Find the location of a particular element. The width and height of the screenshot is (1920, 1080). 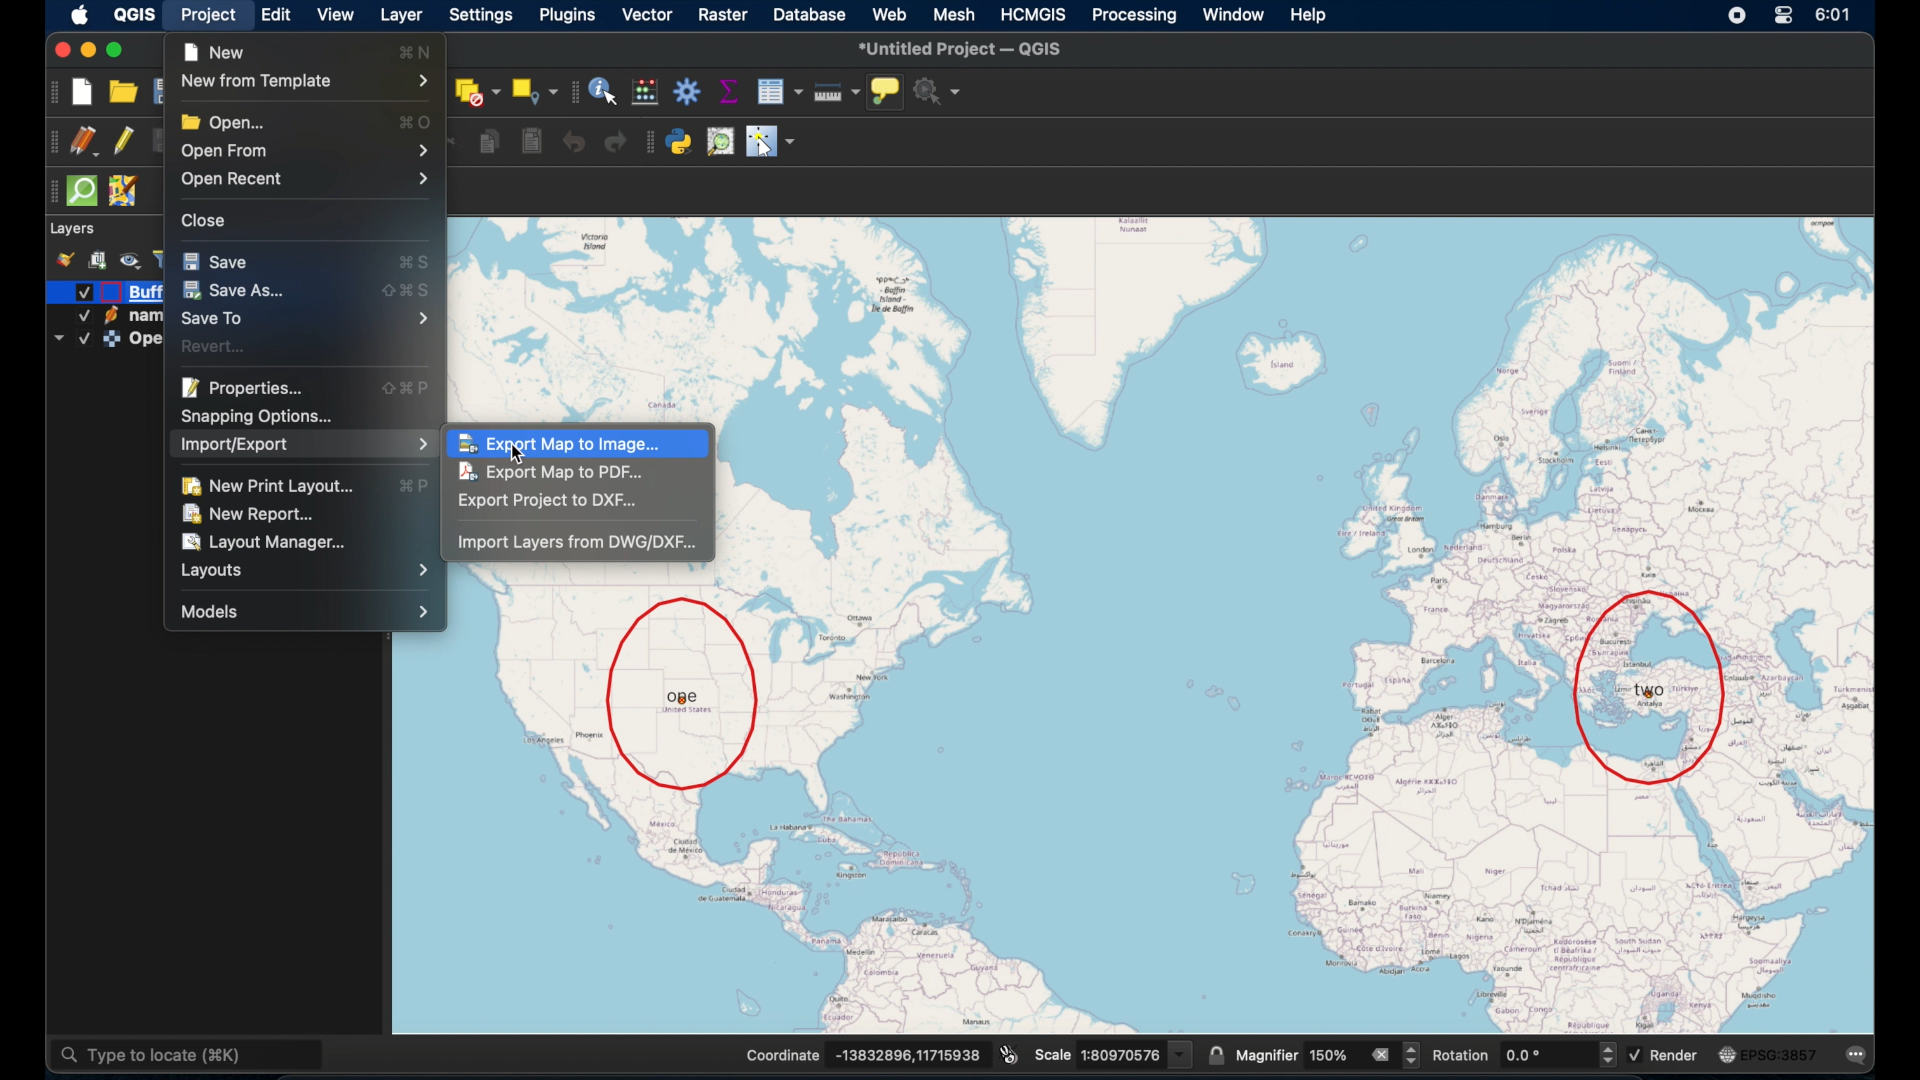

plugins is located at coordinates (567, 15).